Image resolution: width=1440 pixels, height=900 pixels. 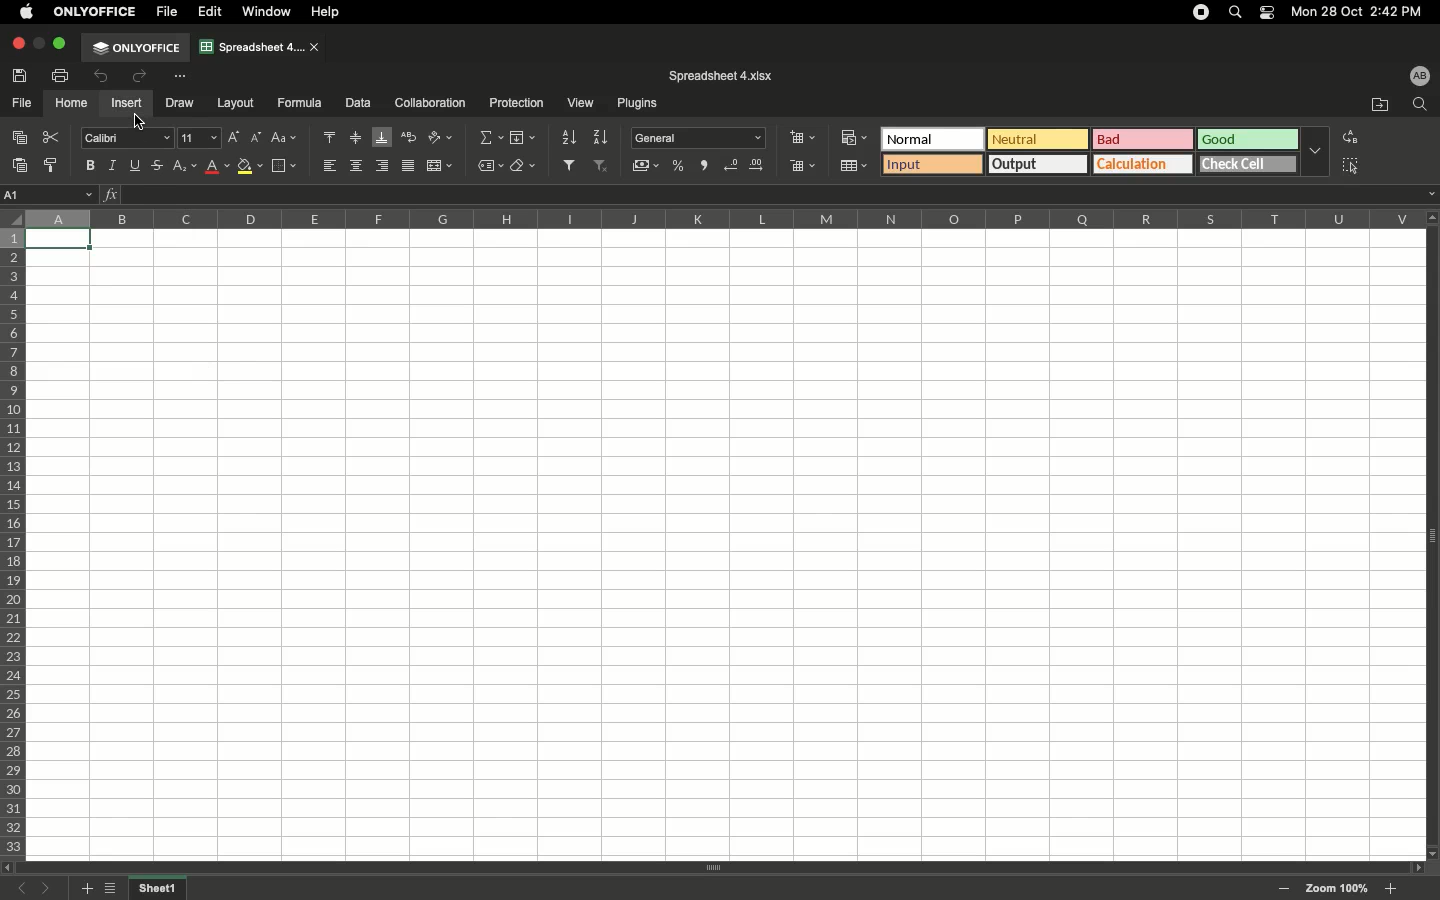 What do you see at coordinates (62, 75) in the screenshot?
I see `Print` at bounding box center [62, 75].